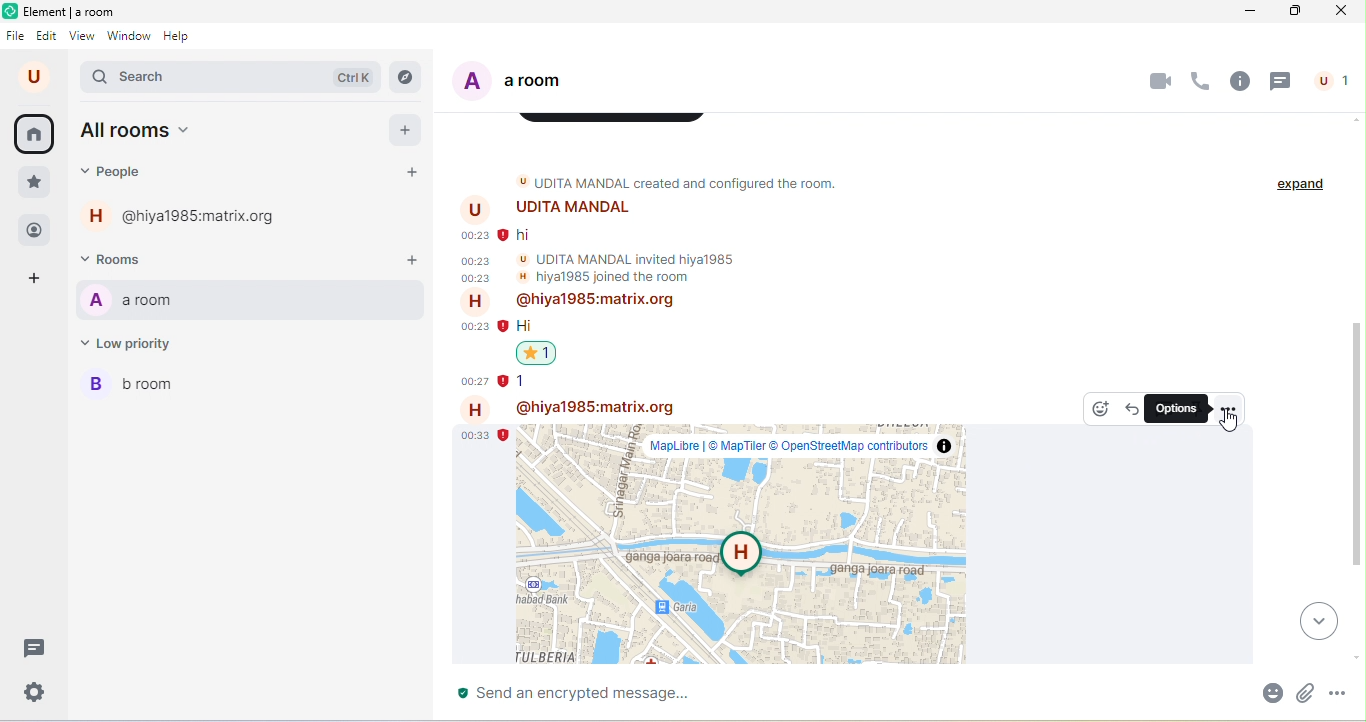 This screenshot has width=1366, height=722. What do you see at coordinates (627, 259) in the screenshot?
I see `Udita Mandal invited hiya1985` at bounding box center [627, 259].